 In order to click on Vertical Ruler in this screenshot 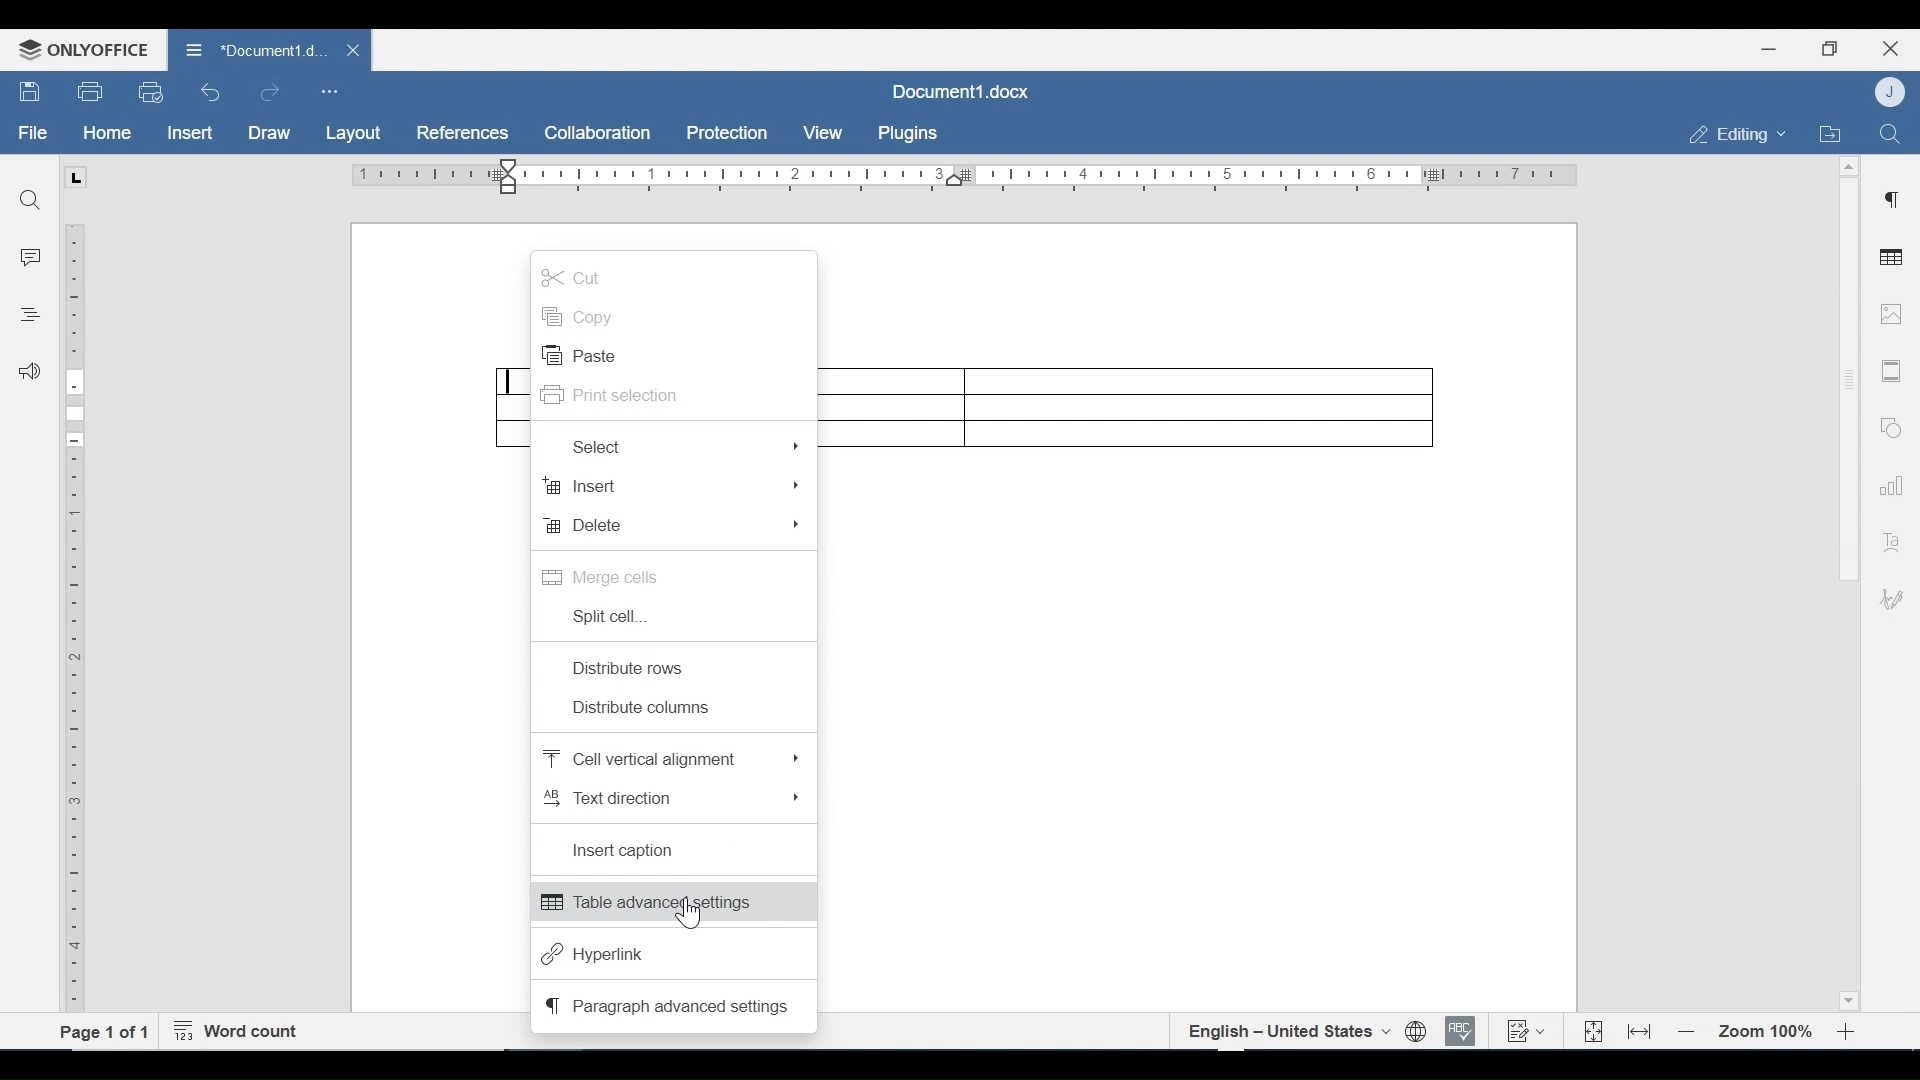, I will do `click(75, 607)`.